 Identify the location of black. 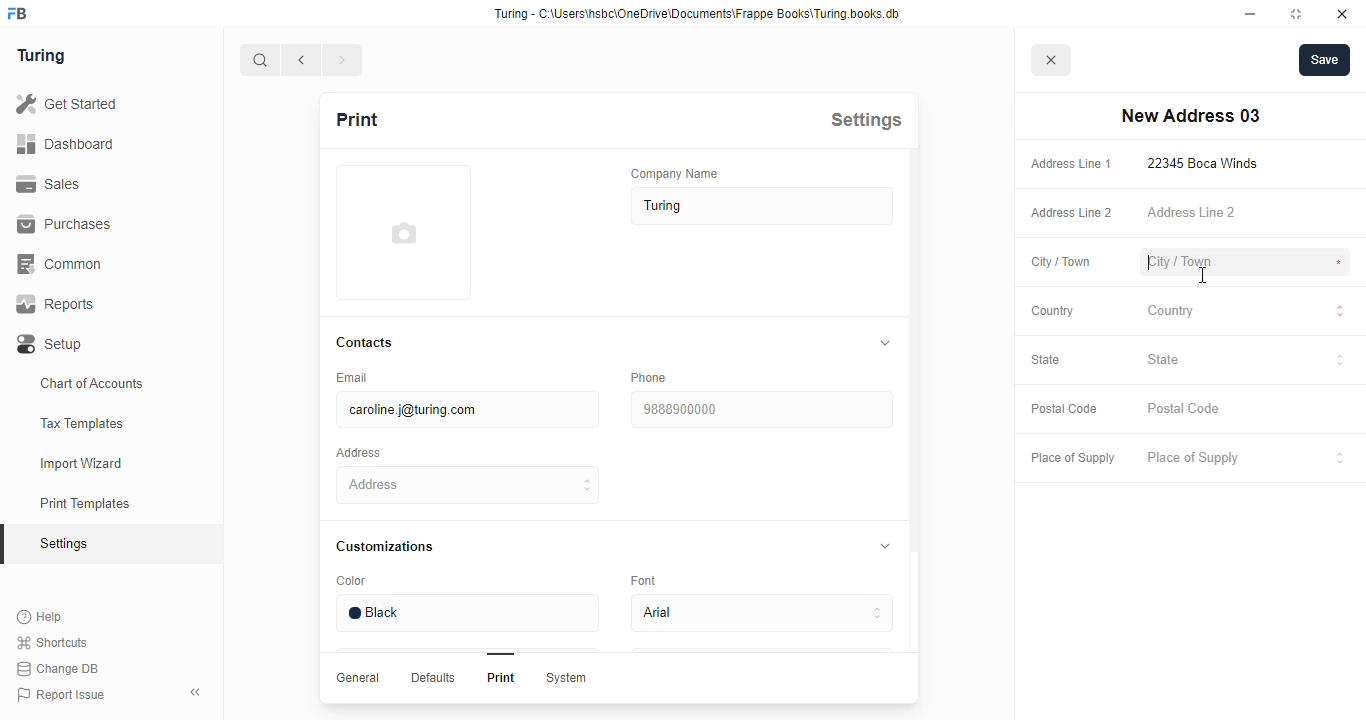
(466, 613).